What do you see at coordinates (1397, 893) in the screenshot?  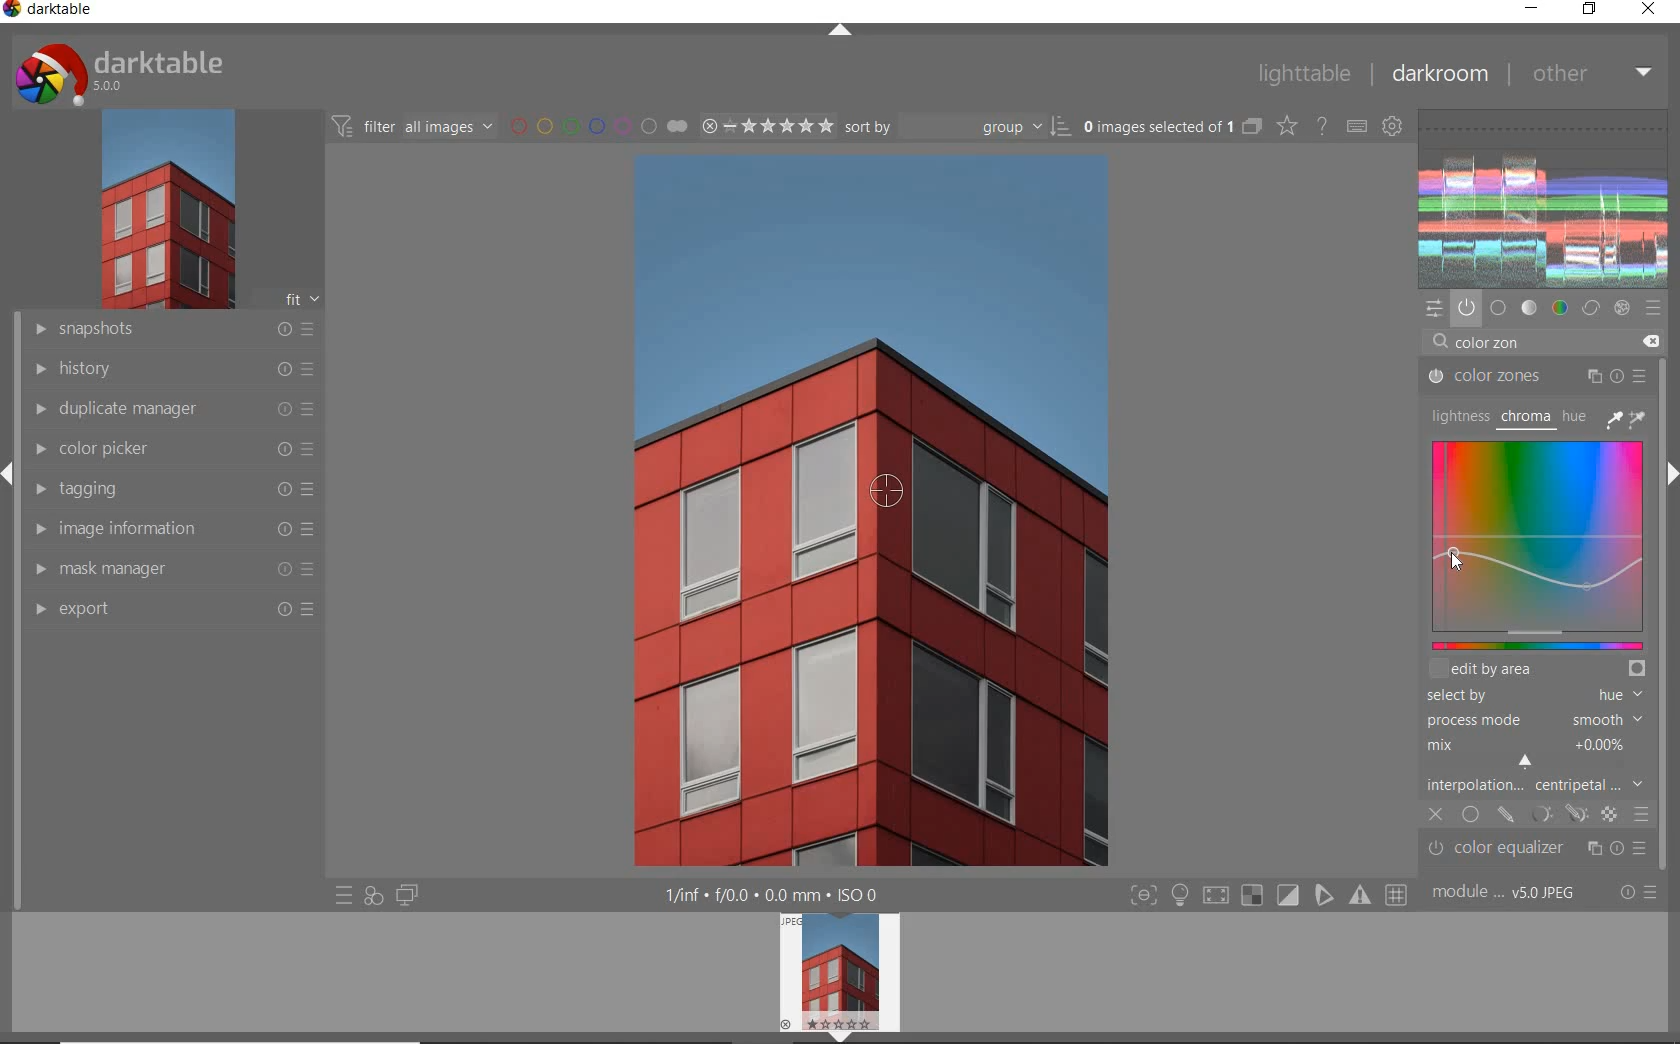 I see `grid overlay` at bounding box center [1397, 893].